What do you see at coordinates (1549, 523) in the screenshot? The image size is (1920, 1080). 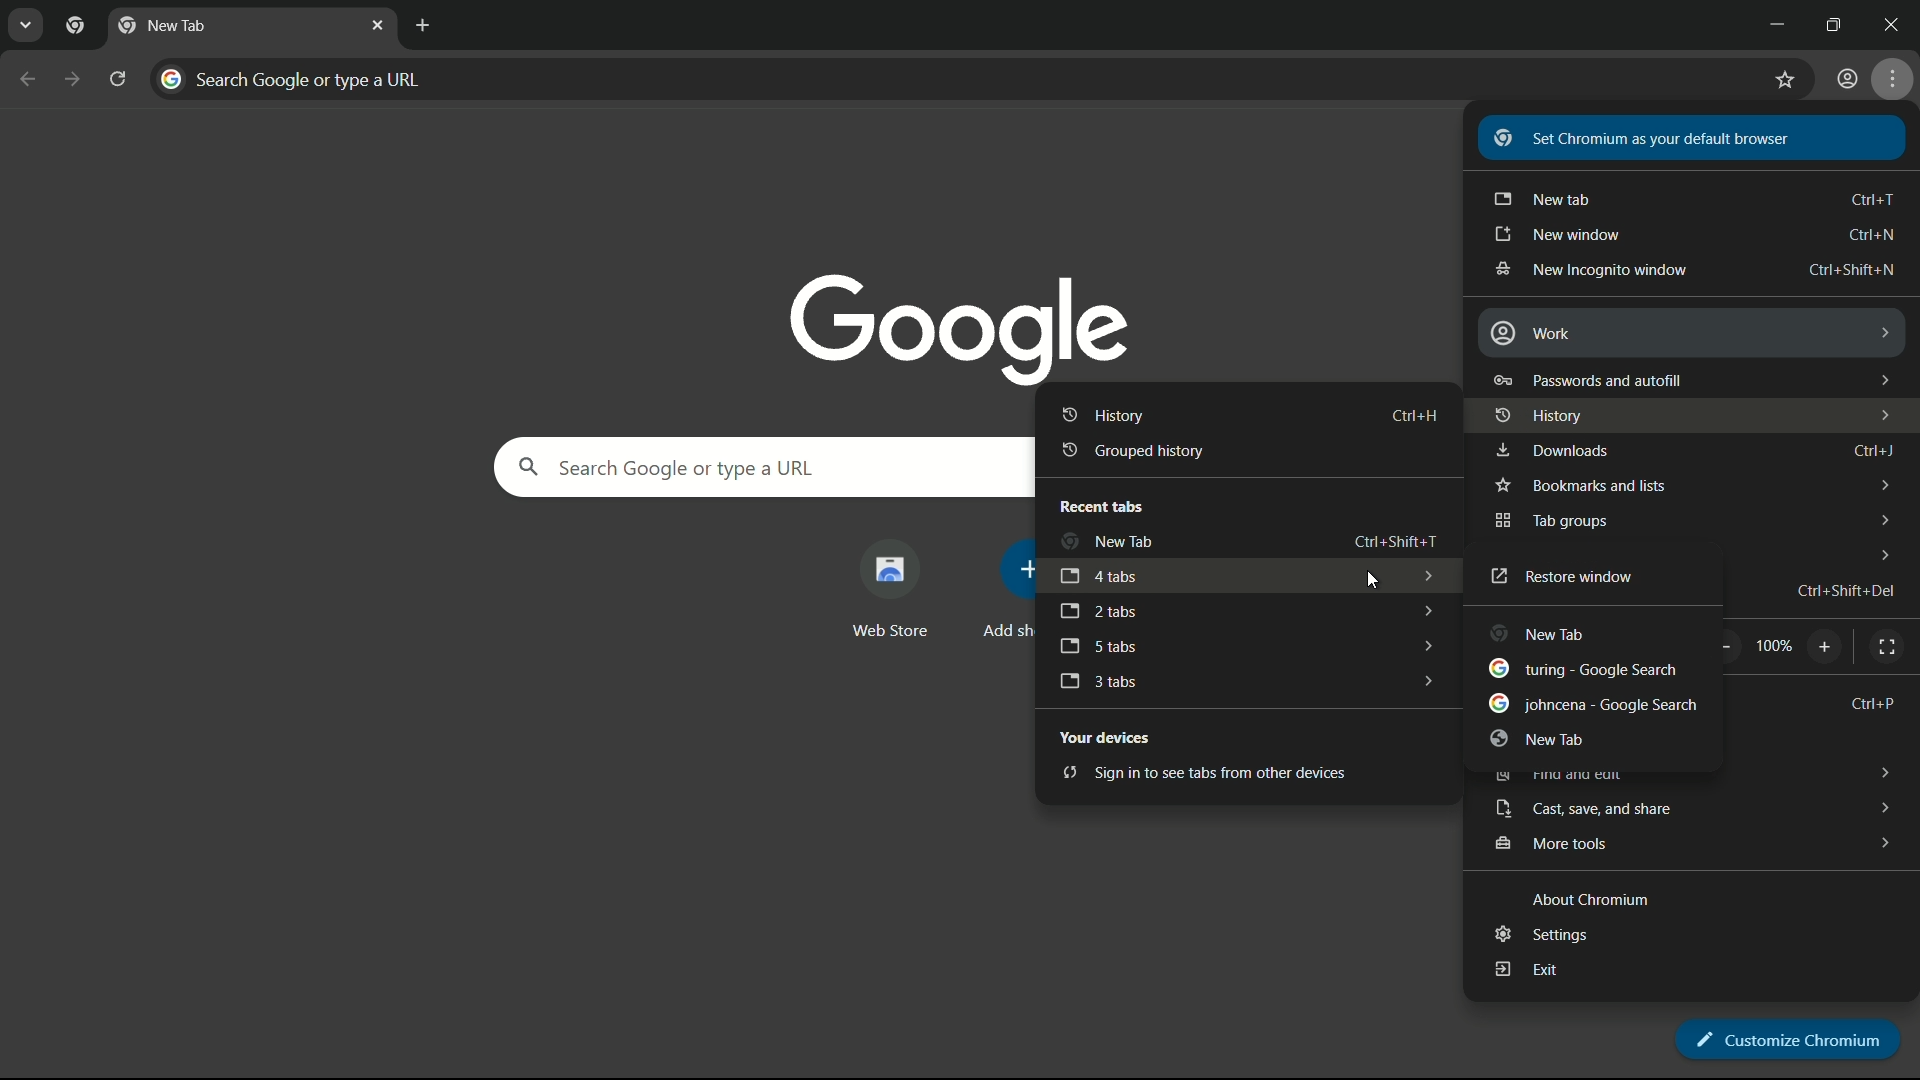 I see `tab groups` at bounding box center [1549, 523].